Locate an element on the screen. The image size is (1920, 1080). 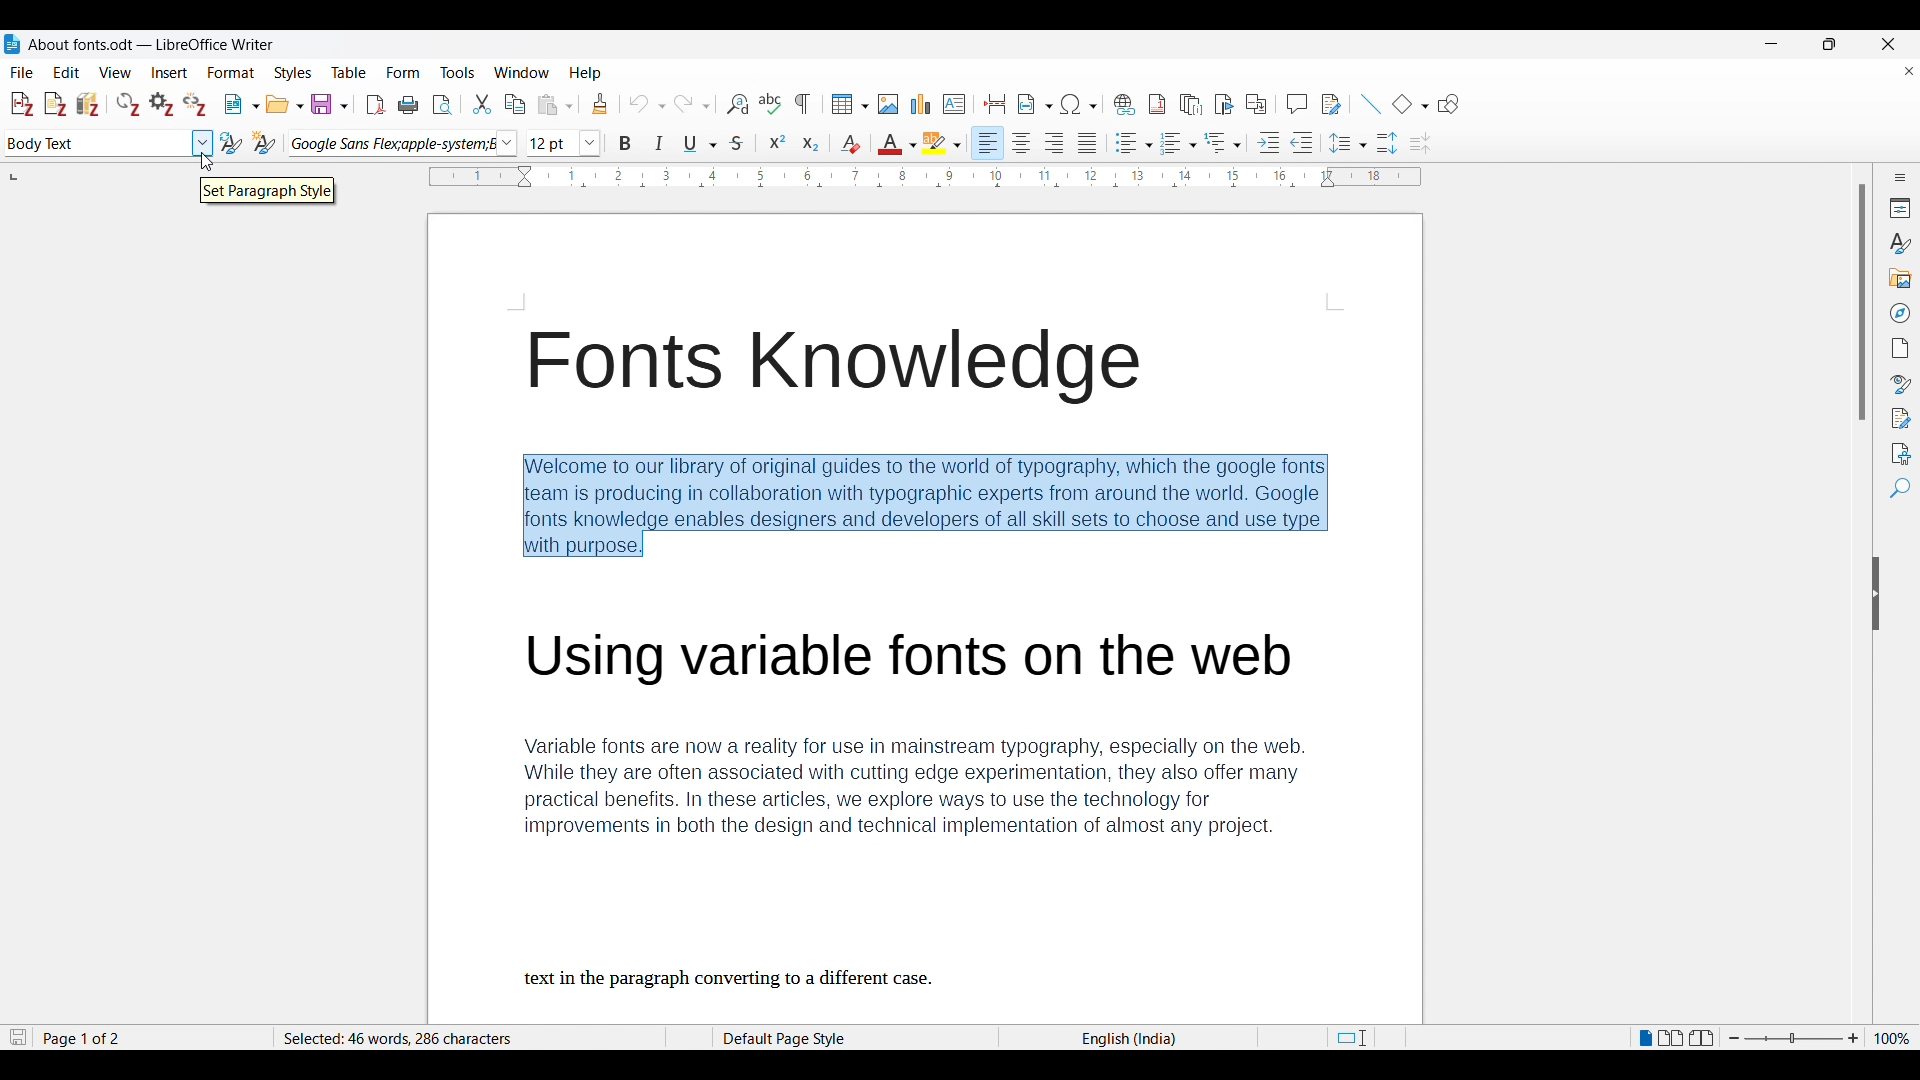
Highlight color options is located at coordinates (942, 143).